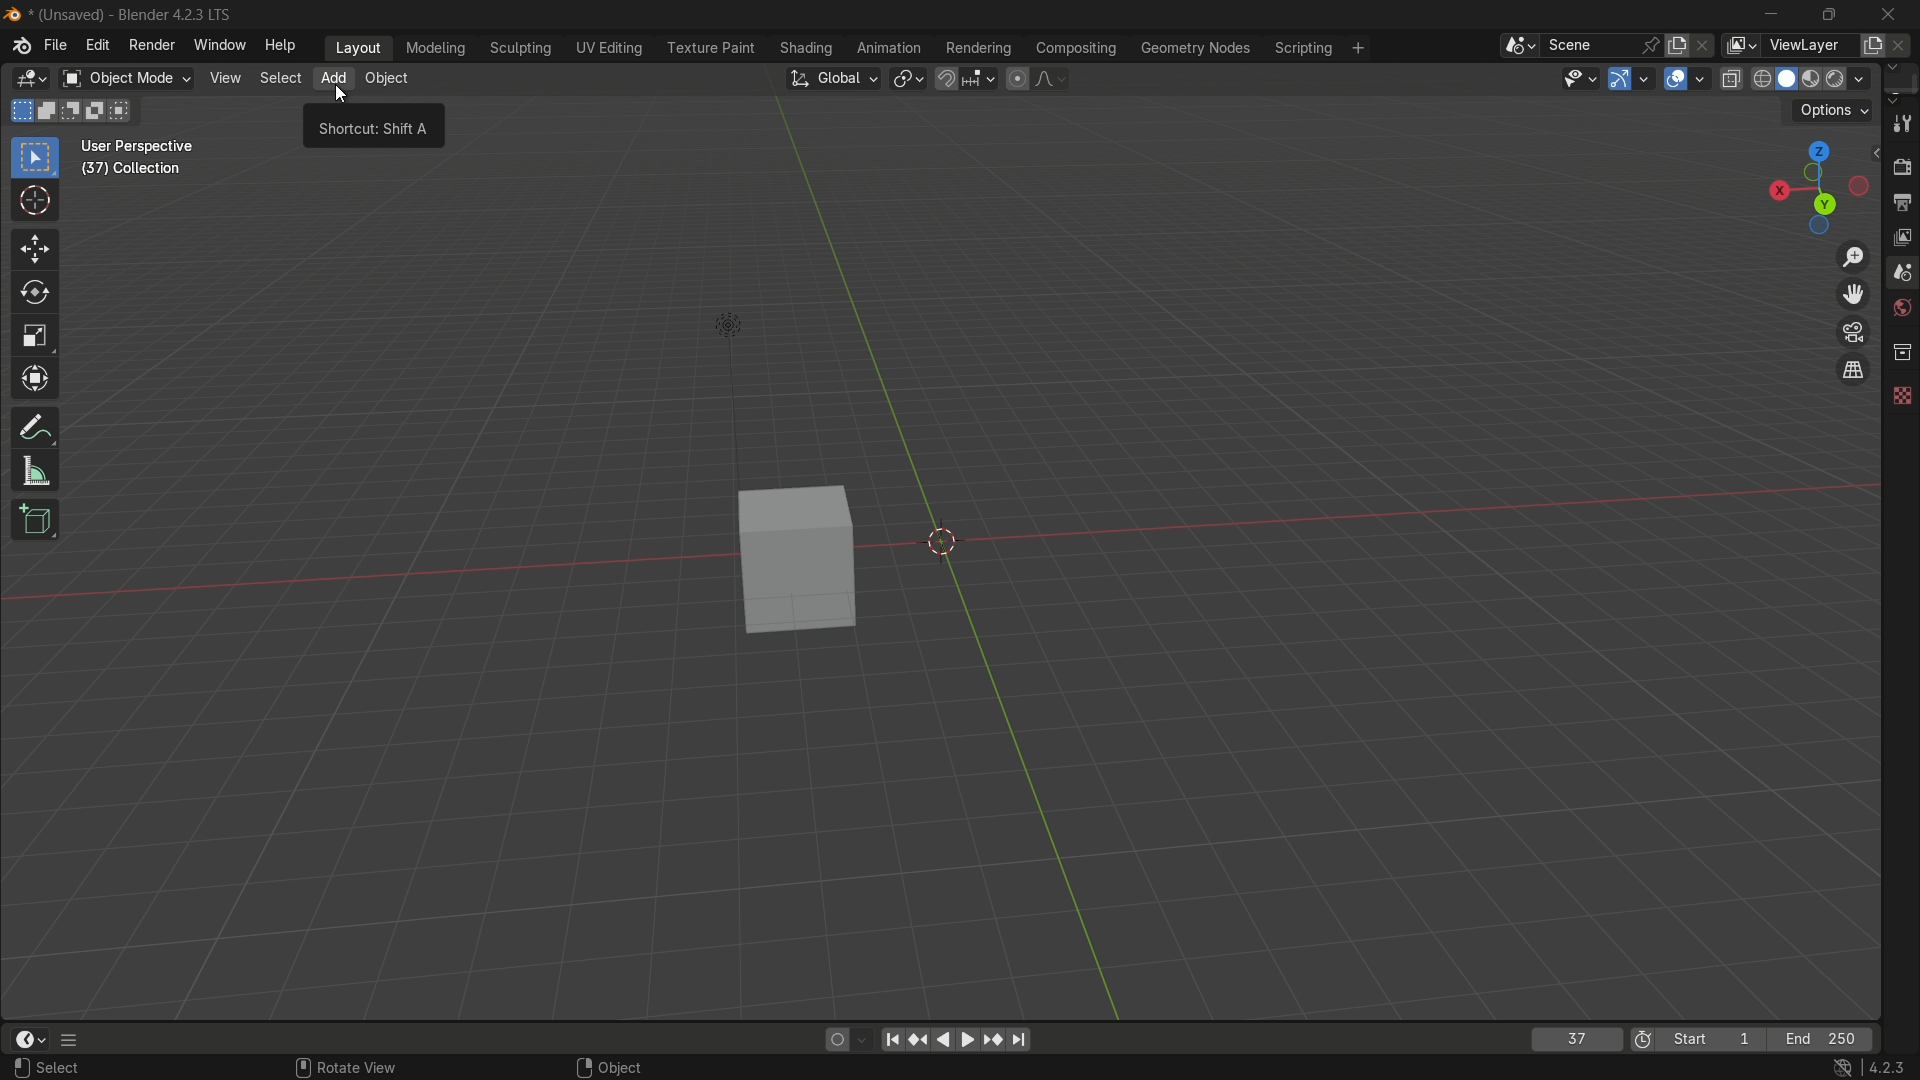  I want to click on move the view, so click(1853, 295).